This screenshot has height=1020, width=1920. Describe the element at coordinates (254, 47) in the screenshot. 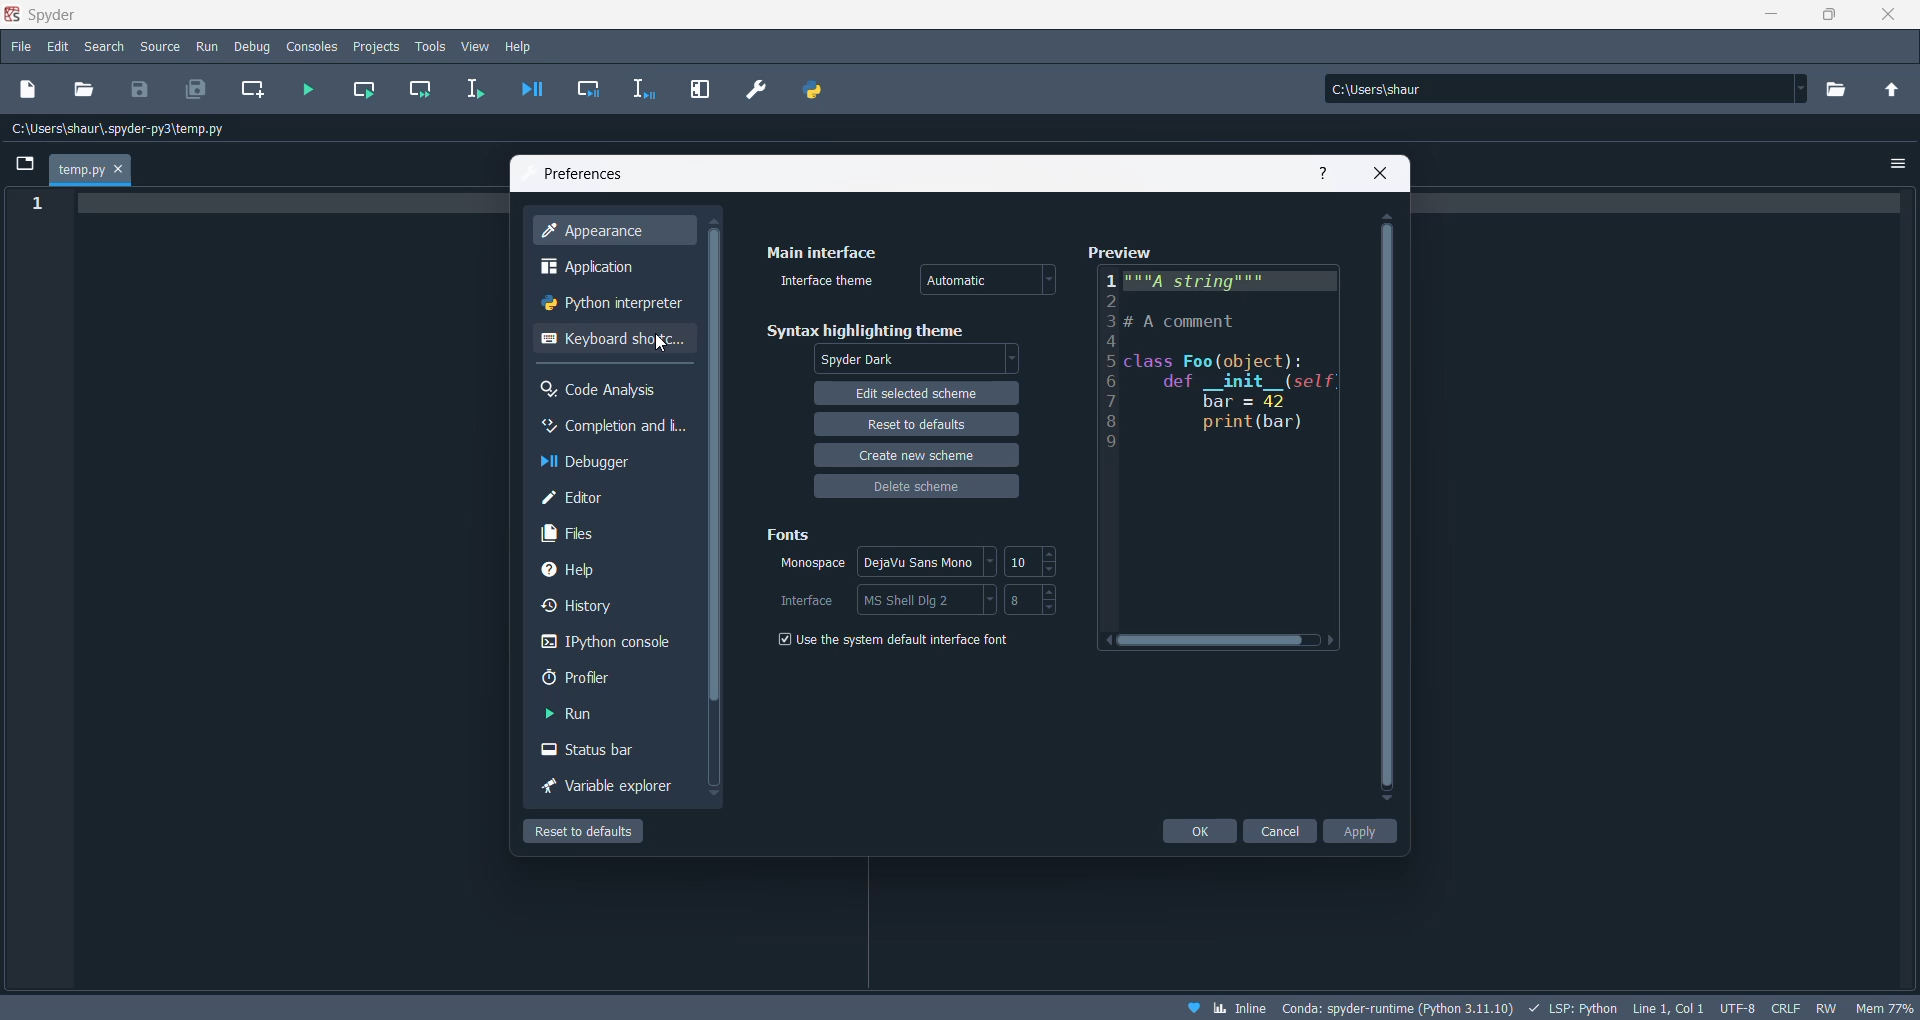

I see `debug` at that location.